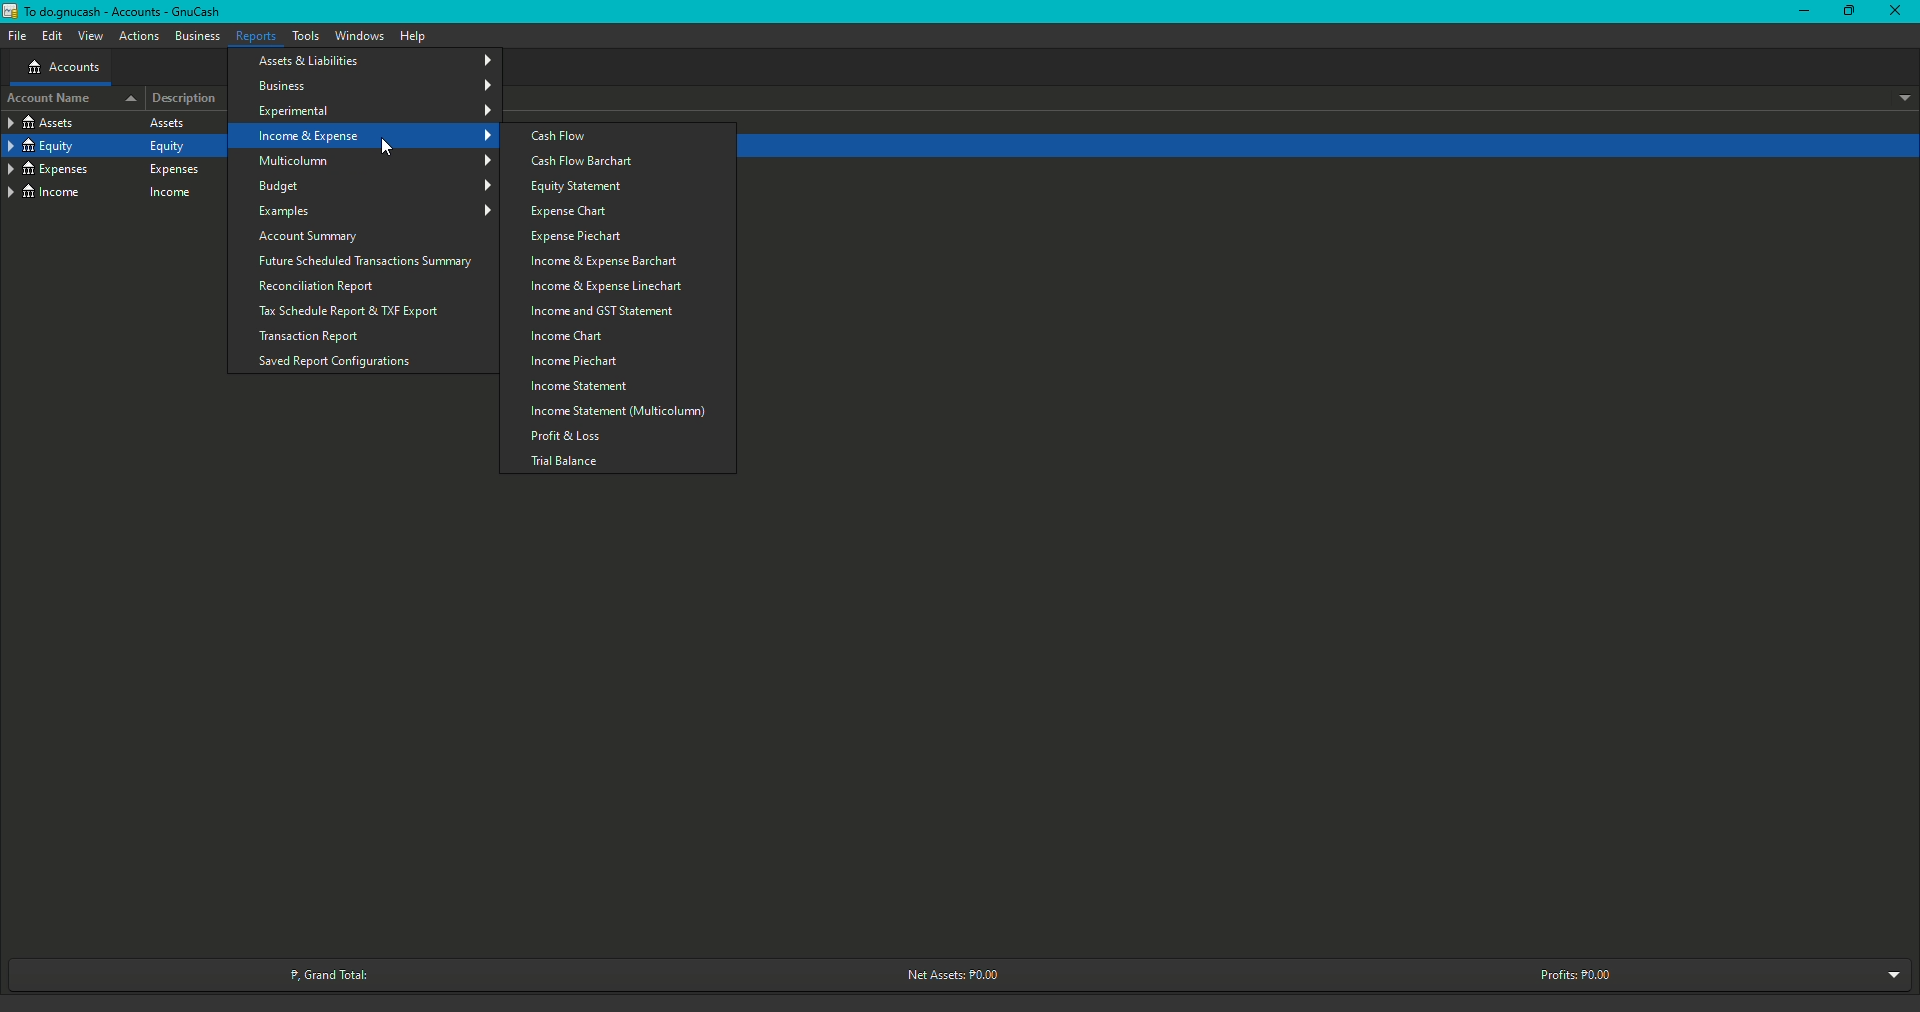 The image size is (1920, 1012). Describe the element at coordinates (608, 287) in the screenshot. I see `Income and Expense Linechart` at that location.